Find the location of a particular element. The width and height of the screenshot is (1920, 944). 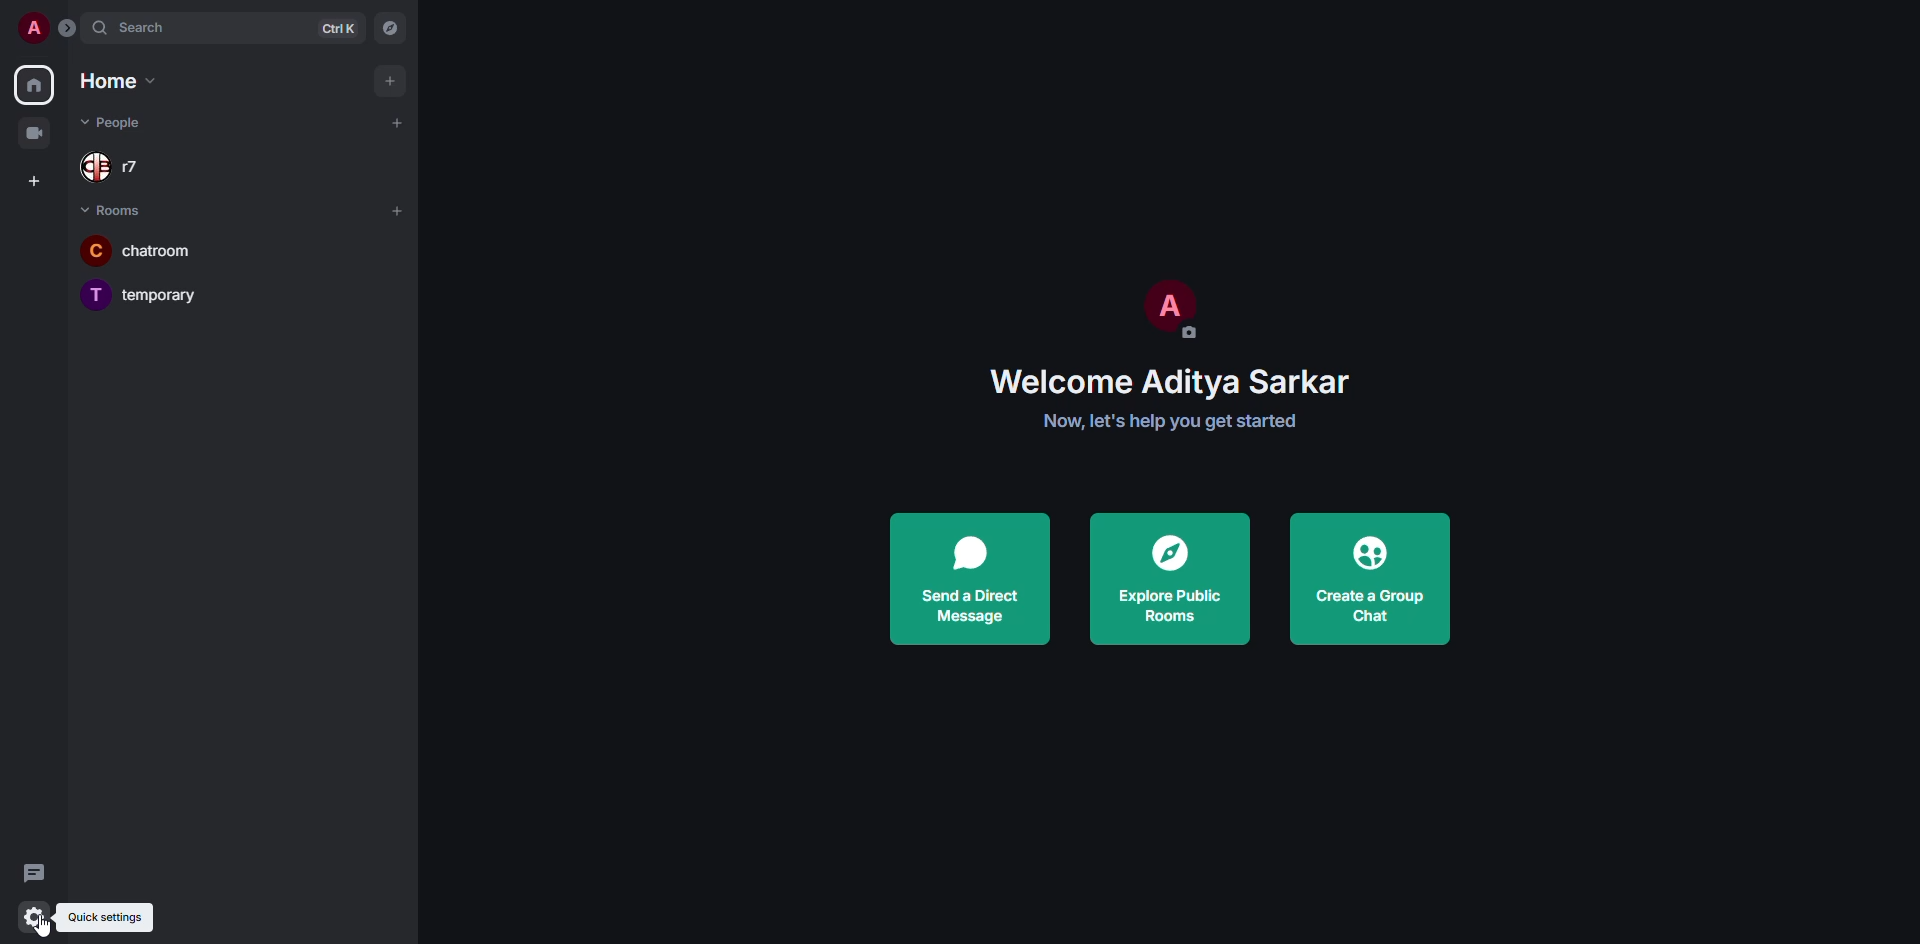

welcome is located at coordinates (1174, 381).